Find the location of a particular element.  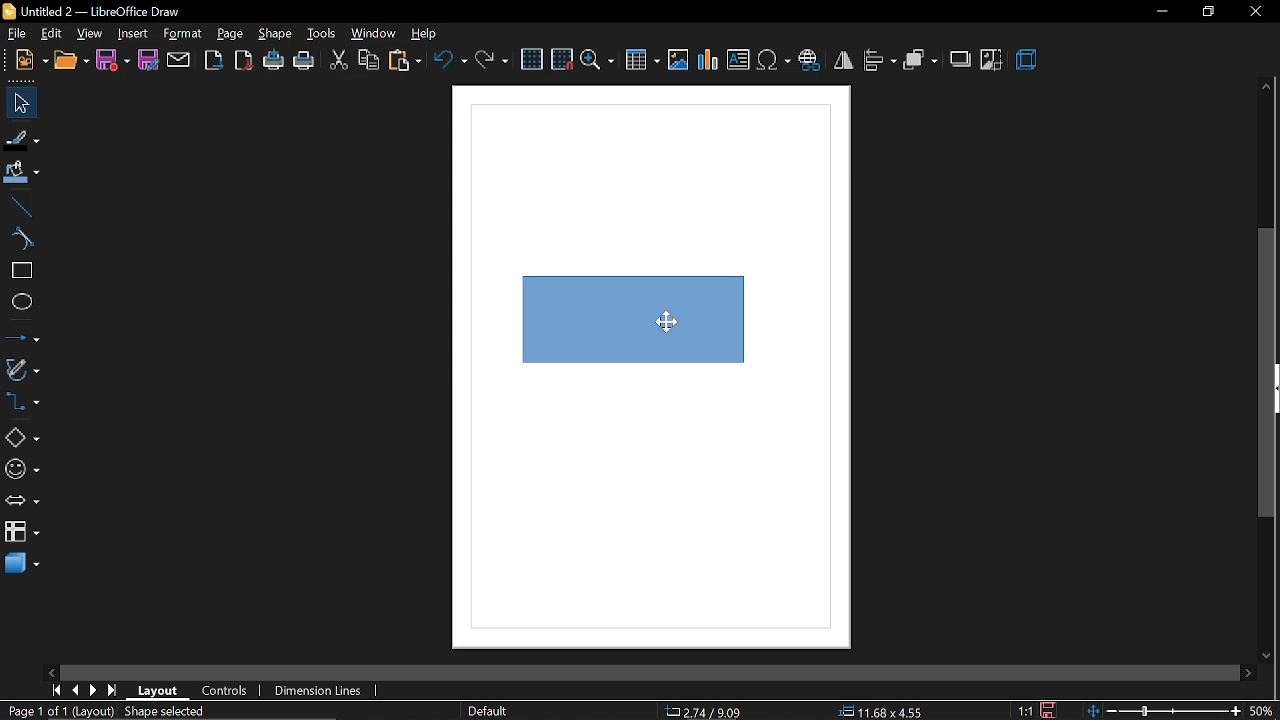

move down is located at coordinates (1267, 655).